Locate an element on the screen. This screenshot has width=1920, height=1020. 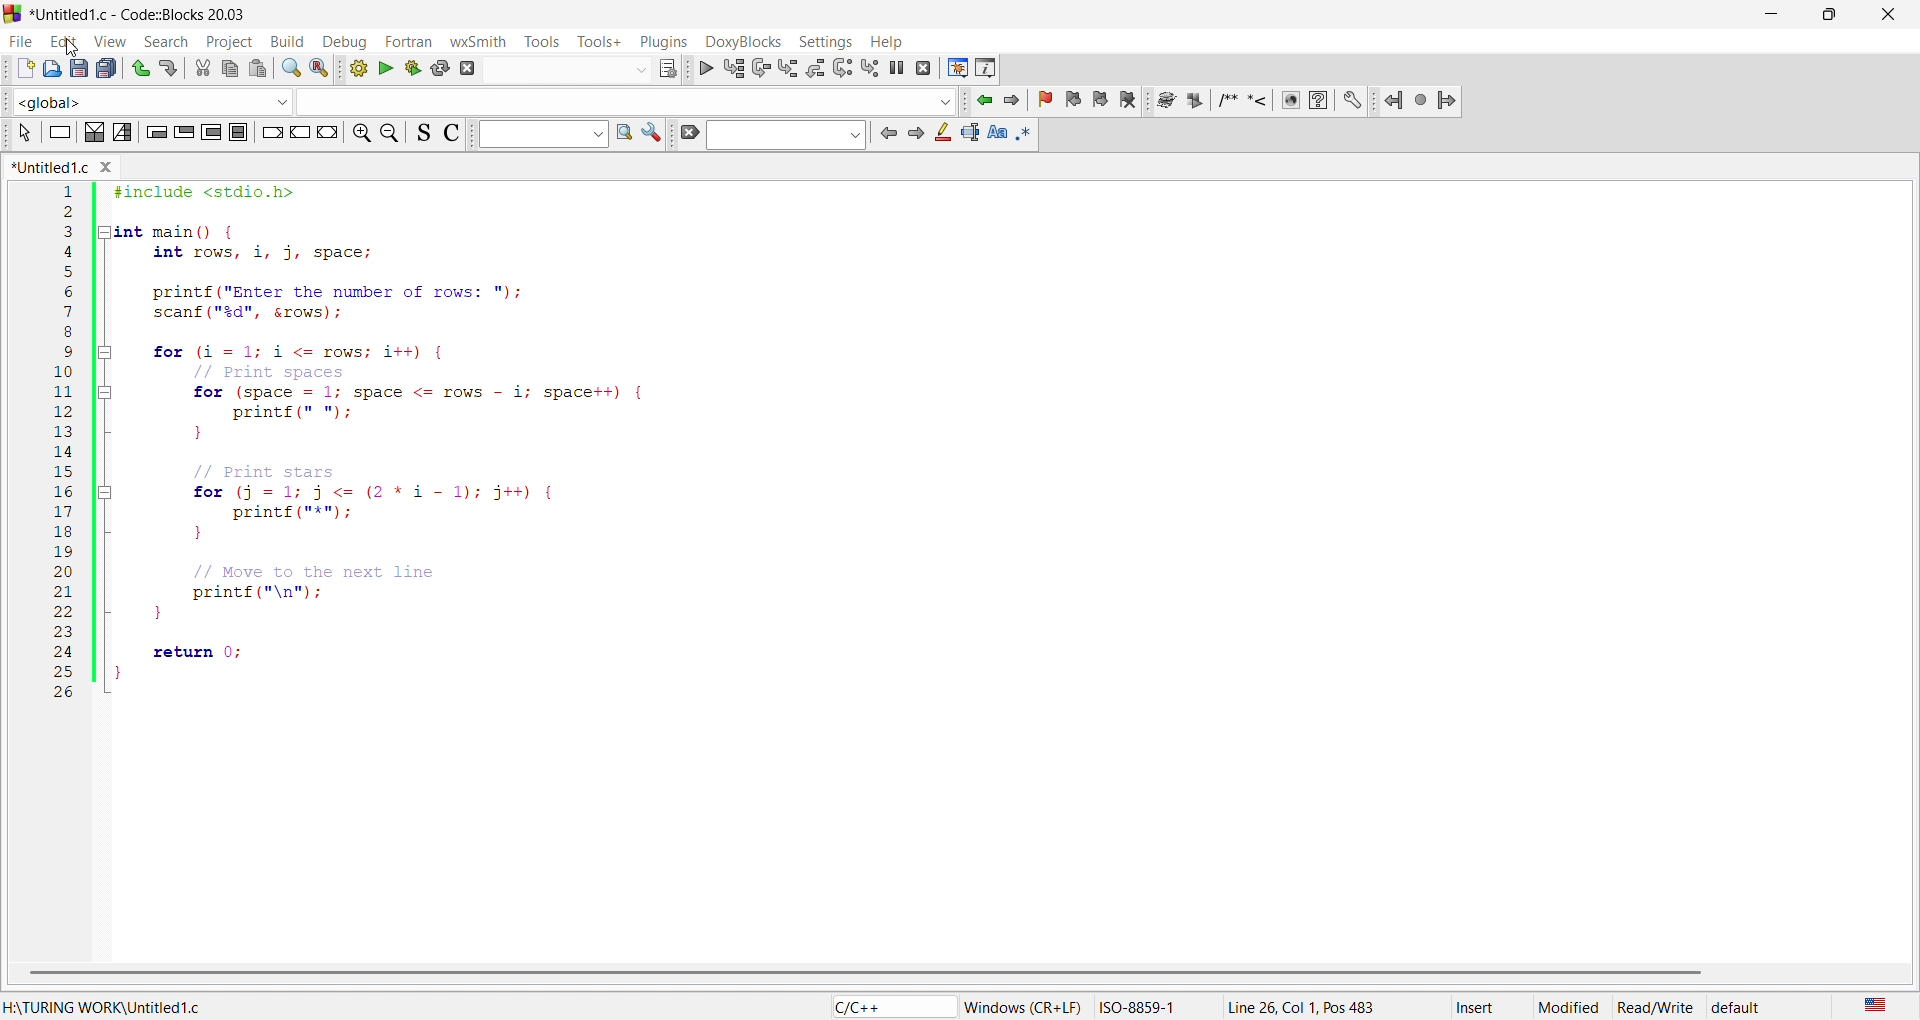
project is located at coordinates (228, 39).